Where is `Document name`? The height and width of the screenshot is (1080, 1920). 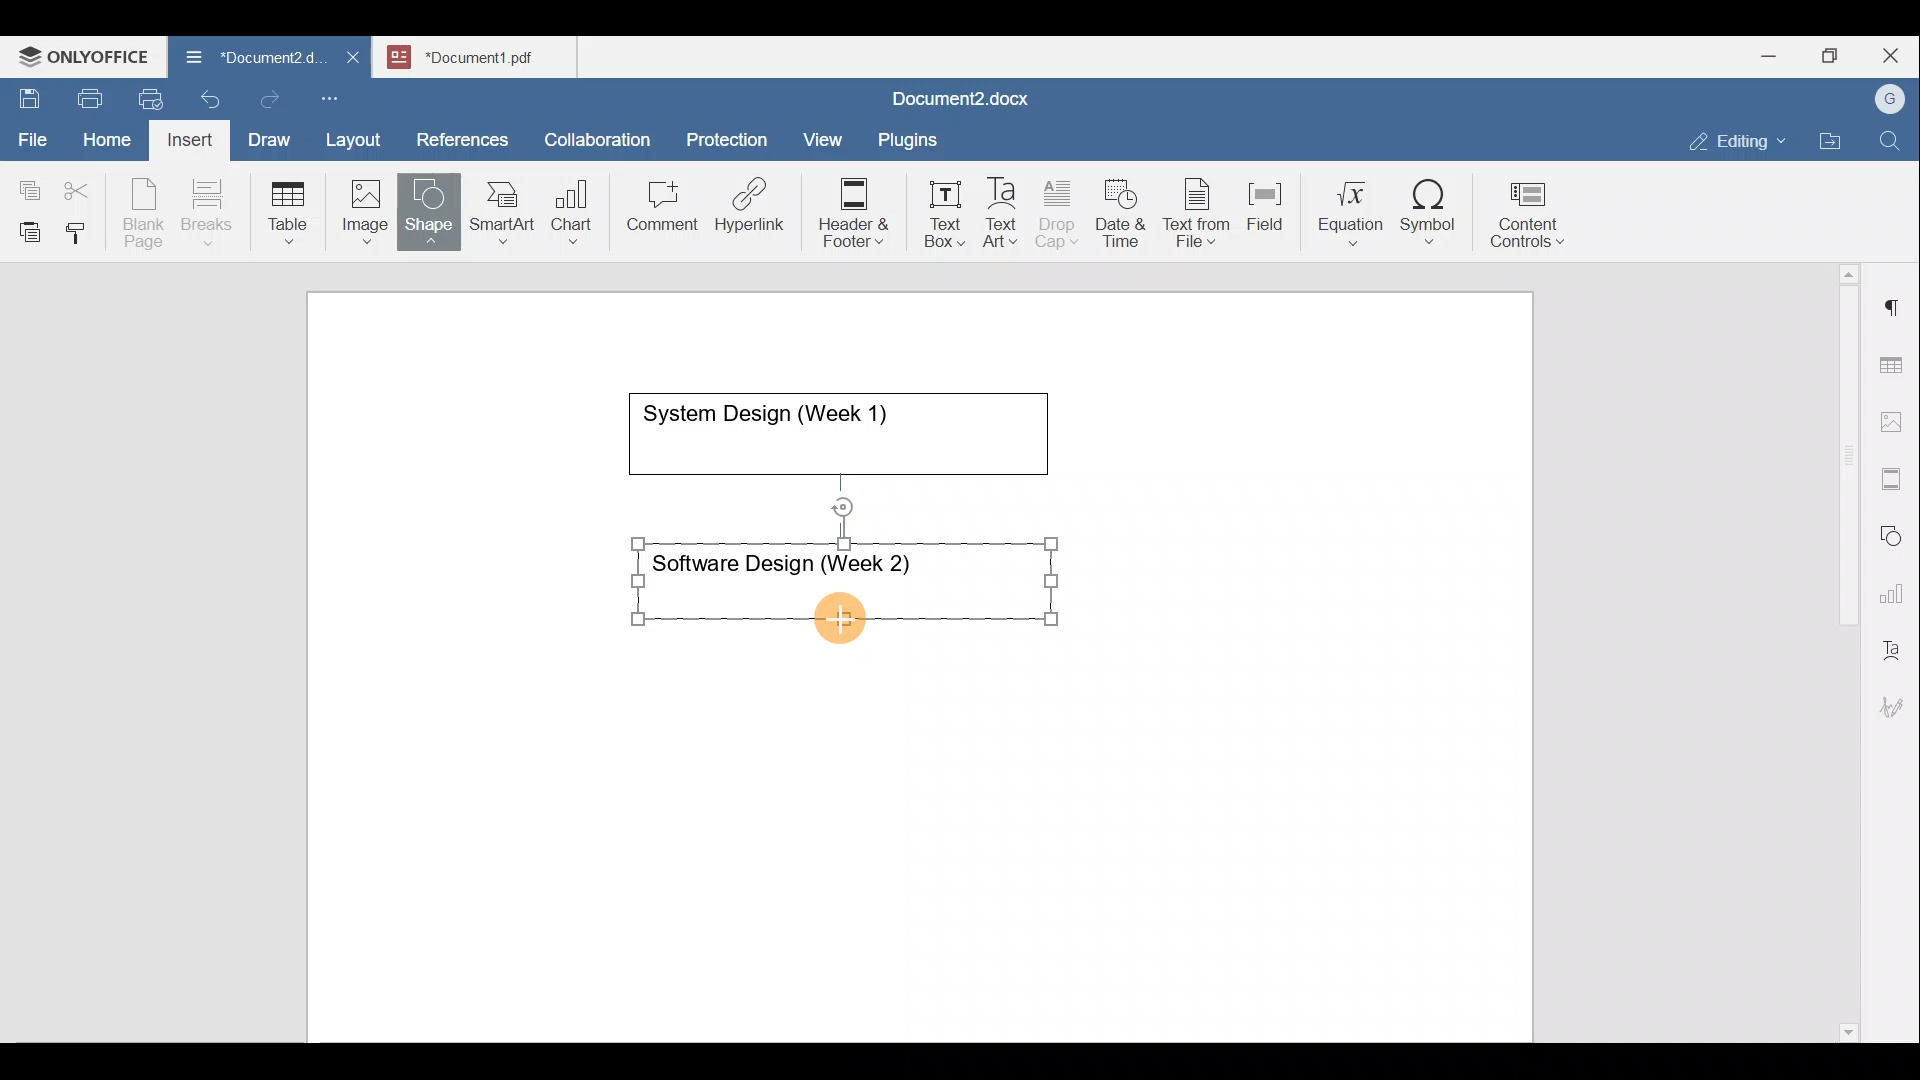
Document name is located at coordinates (244, 60).